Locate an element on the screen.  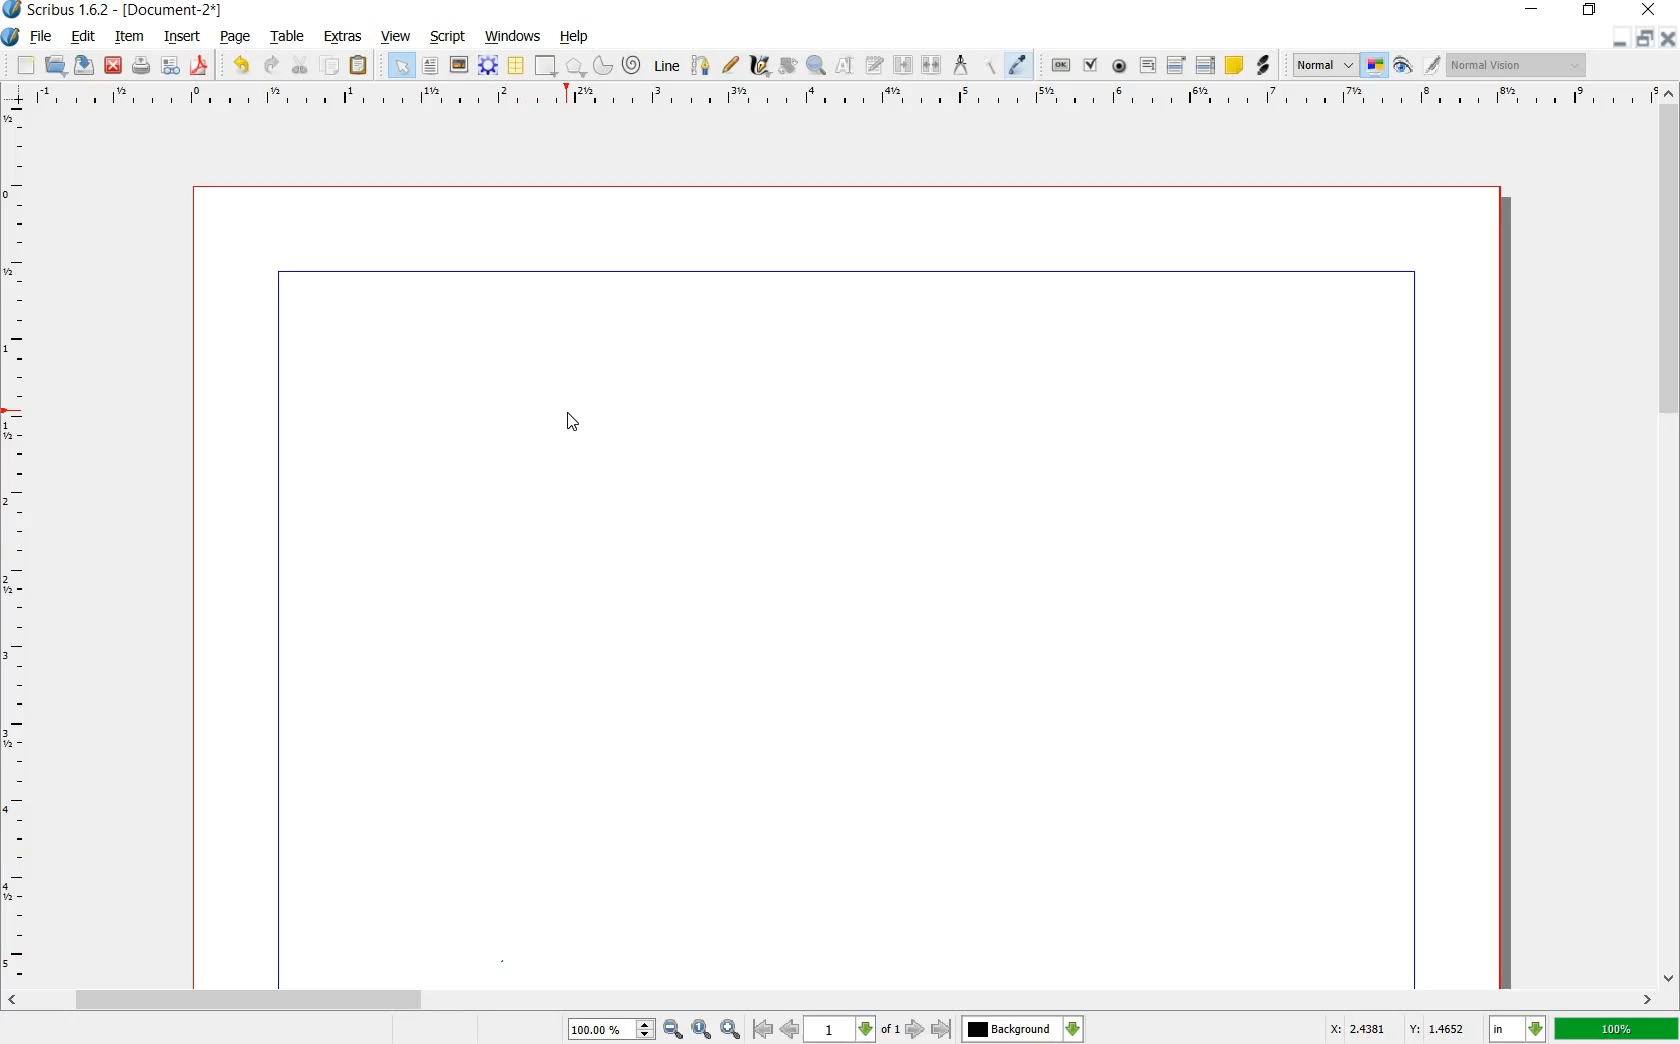
X: 2.4381 Y: 1.4652 is located at coordinates (1399, 1030).